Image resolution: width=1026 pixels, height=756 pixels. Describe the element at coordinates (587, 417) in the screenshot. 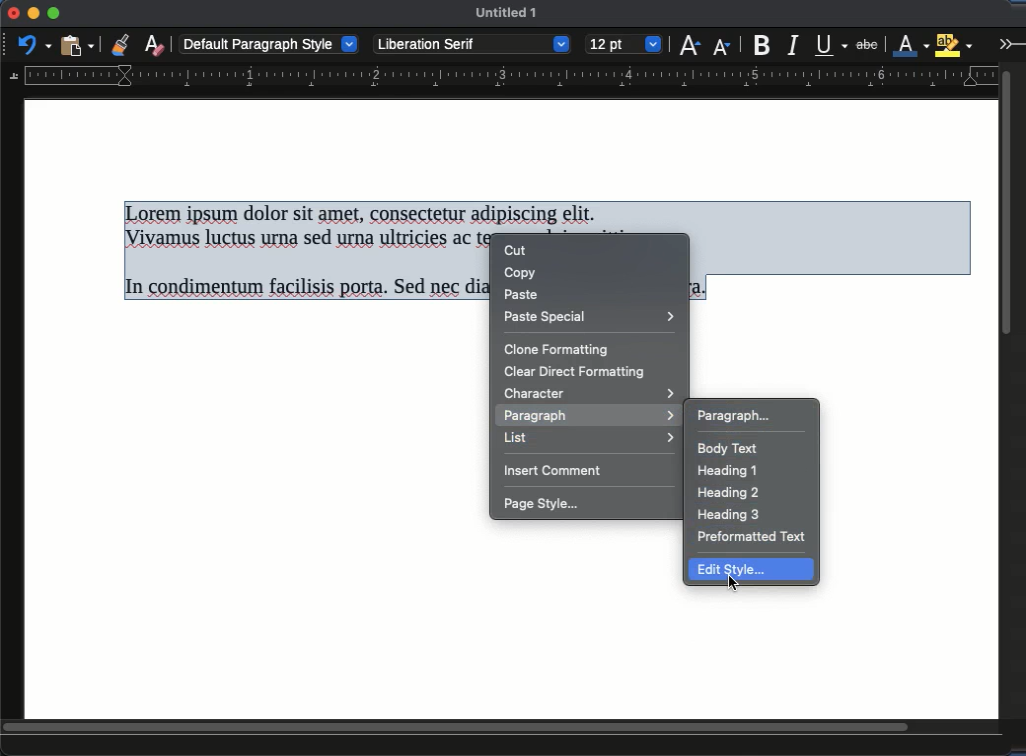

I see `paragraph` at that location.